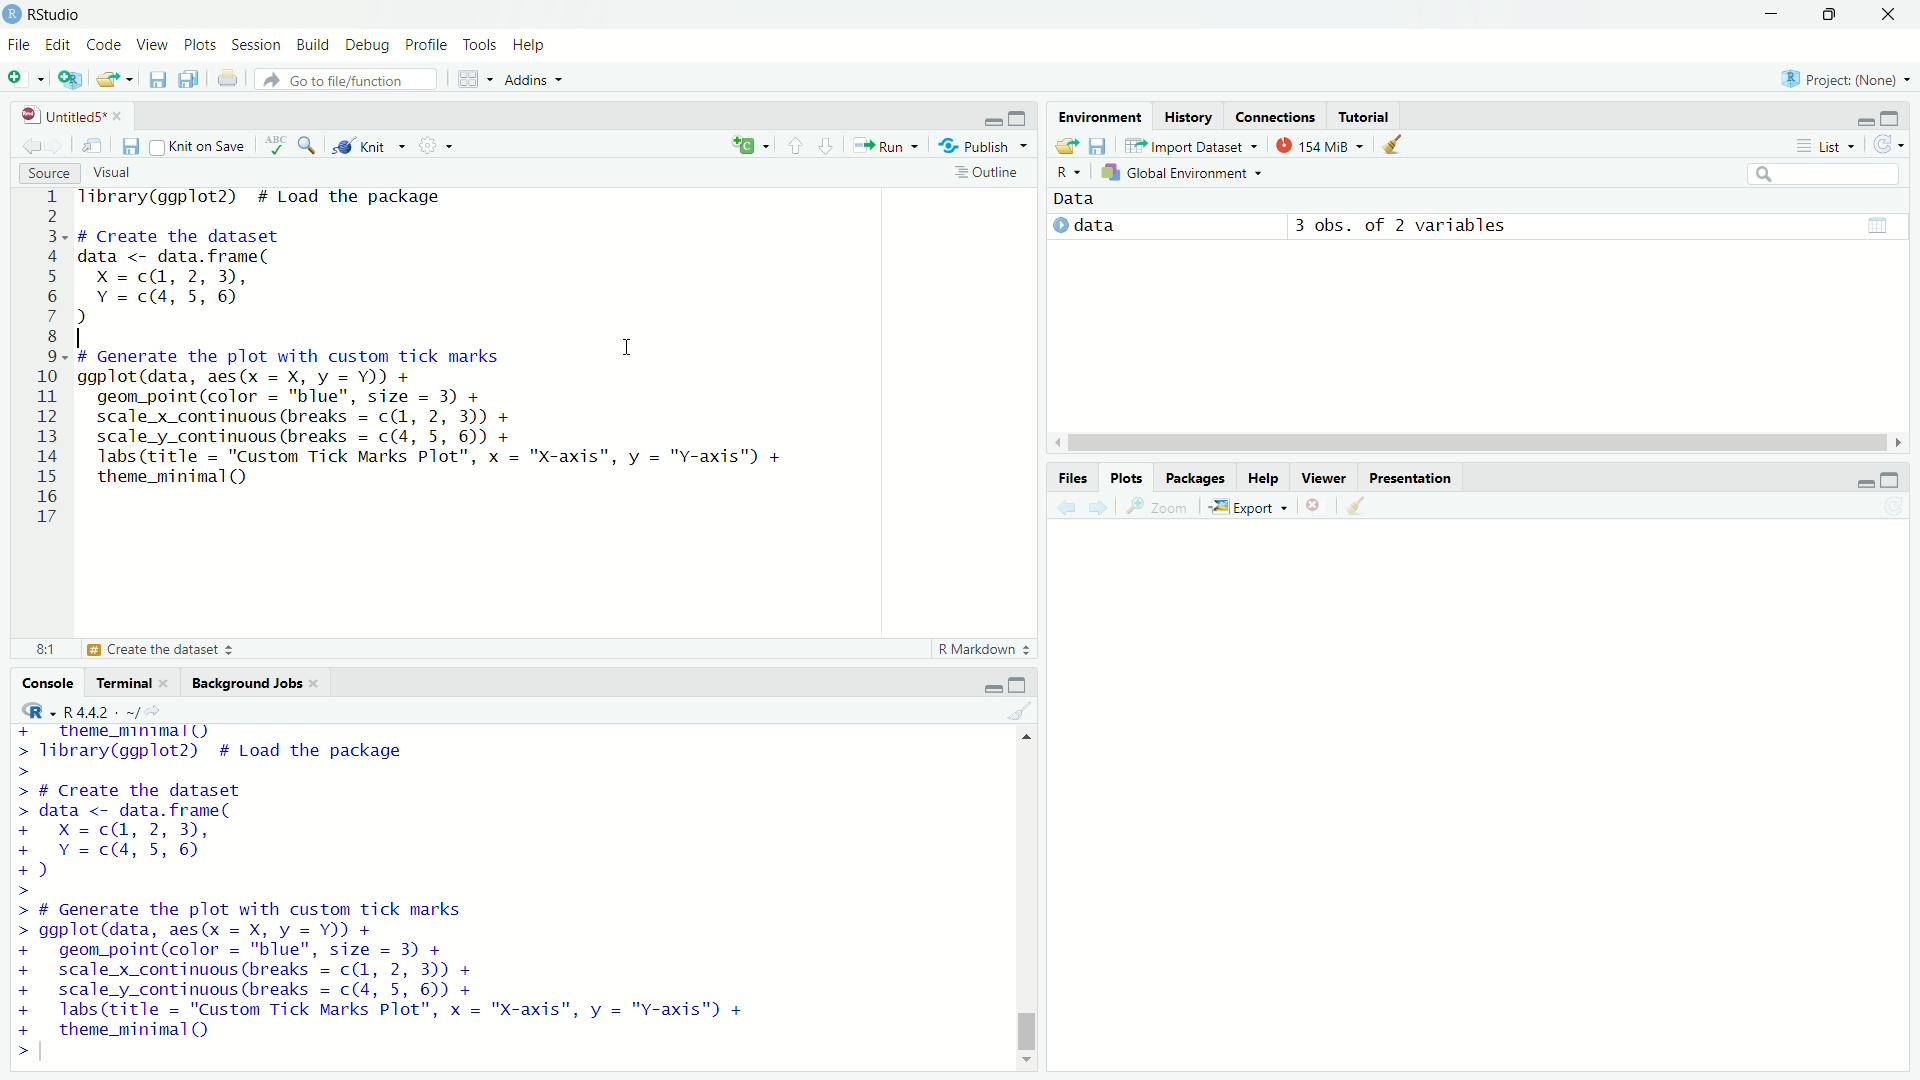 The width and height of the screenshot is (1920, 1080). What do you see at coordinates (1410, 476) in the screenshot?
I see `presentation` at bounding box center [1410, 476].